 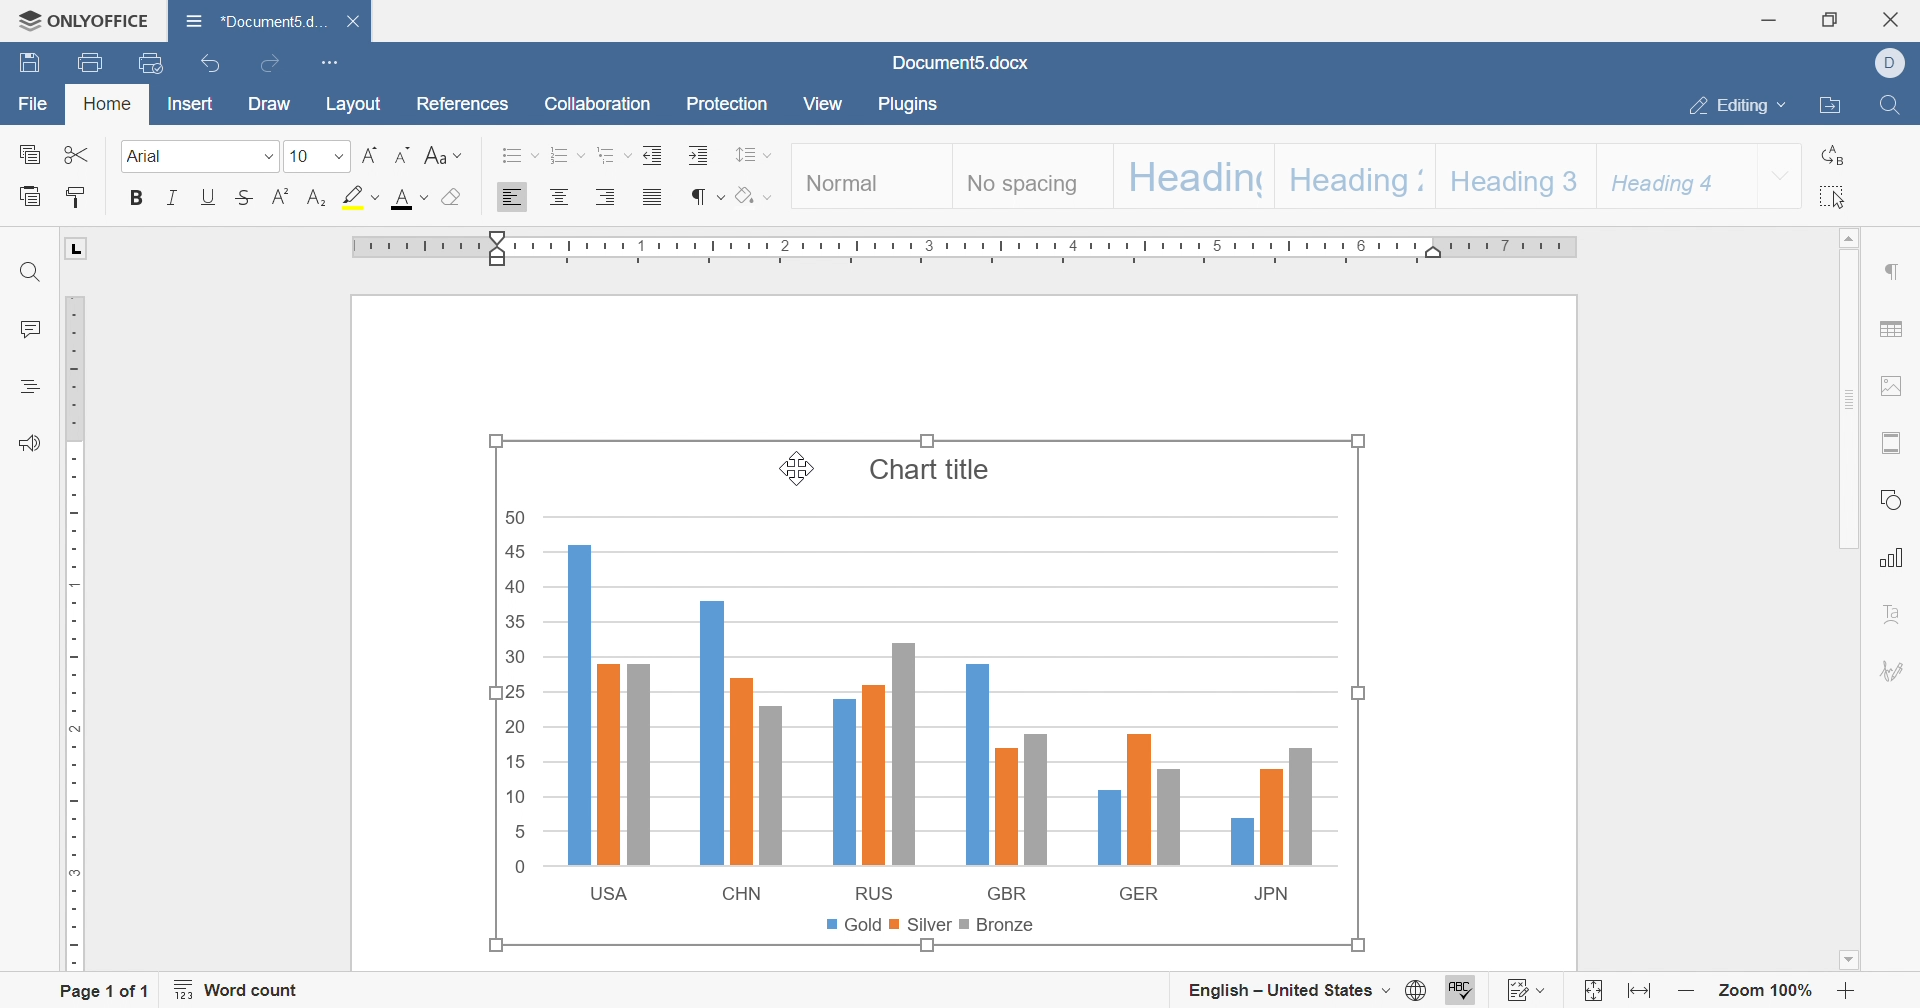 What do you see at coordinates (281, 197) in the screenshot?
I see `superscript` at bounding box center [281, 197].